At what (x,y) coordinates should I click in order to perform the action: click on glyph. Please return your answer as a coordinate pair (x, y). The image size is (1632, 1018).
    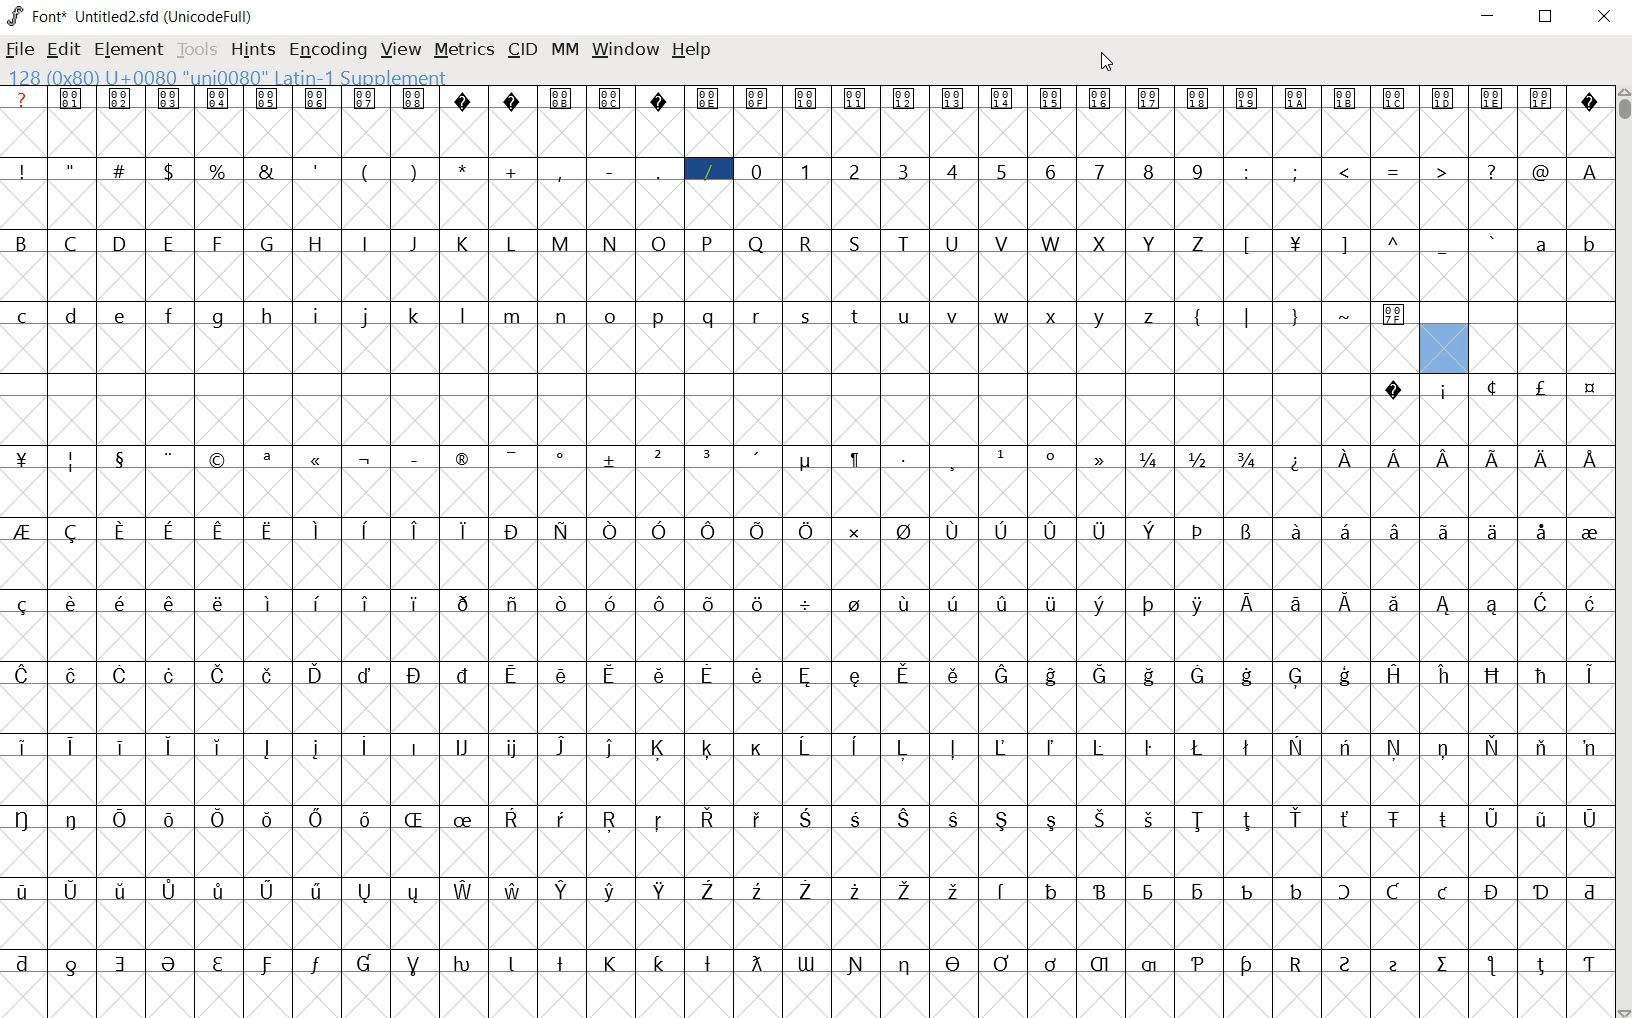
    Looking at the image, I should click on (1097, 605).